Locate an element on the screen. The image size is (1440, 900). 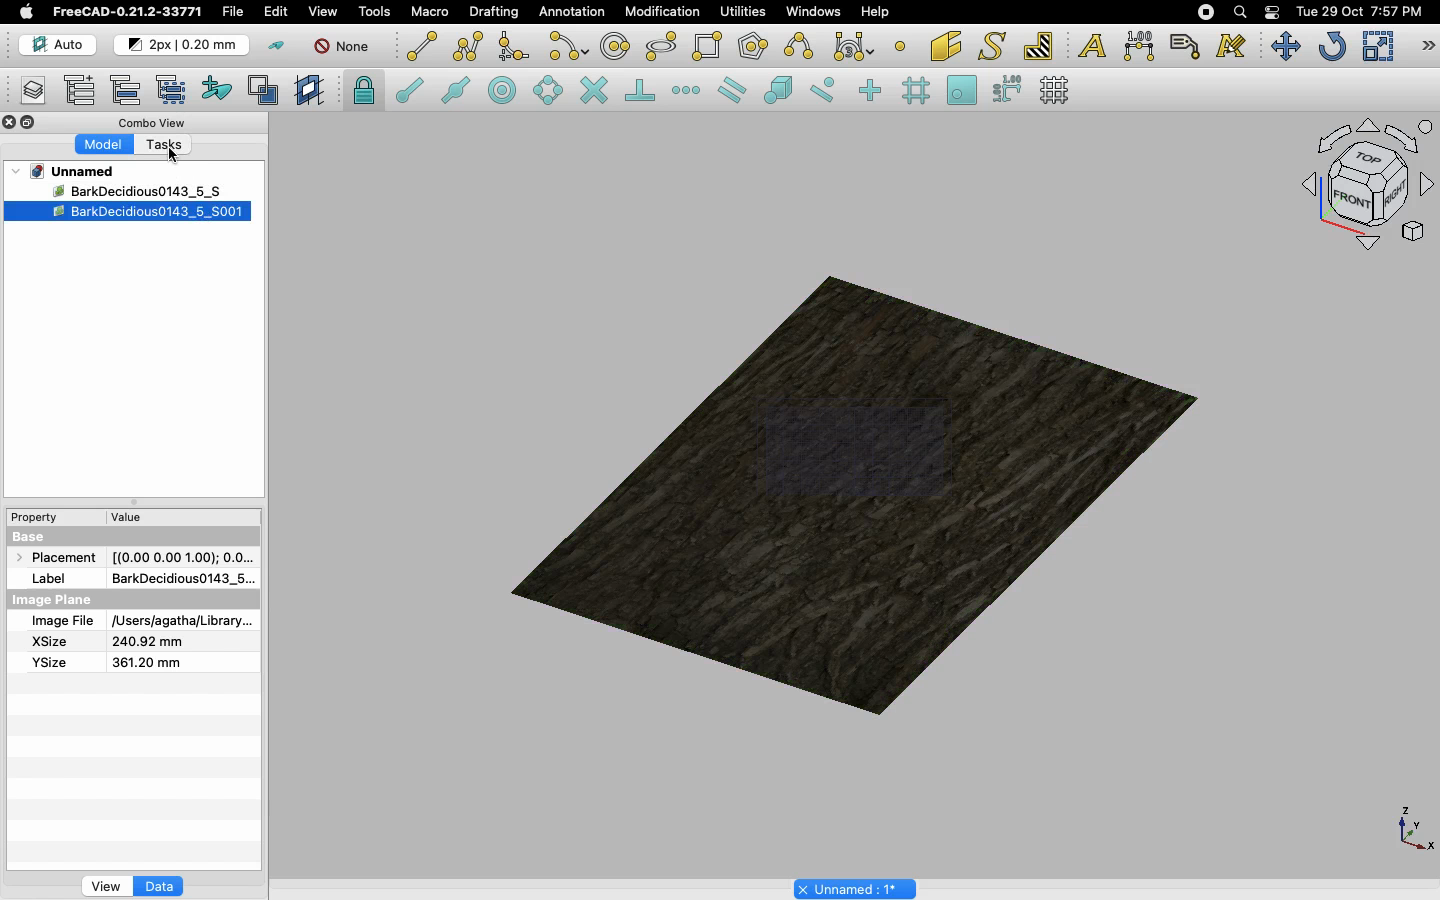
Search is located at coordinates (1239, 12).